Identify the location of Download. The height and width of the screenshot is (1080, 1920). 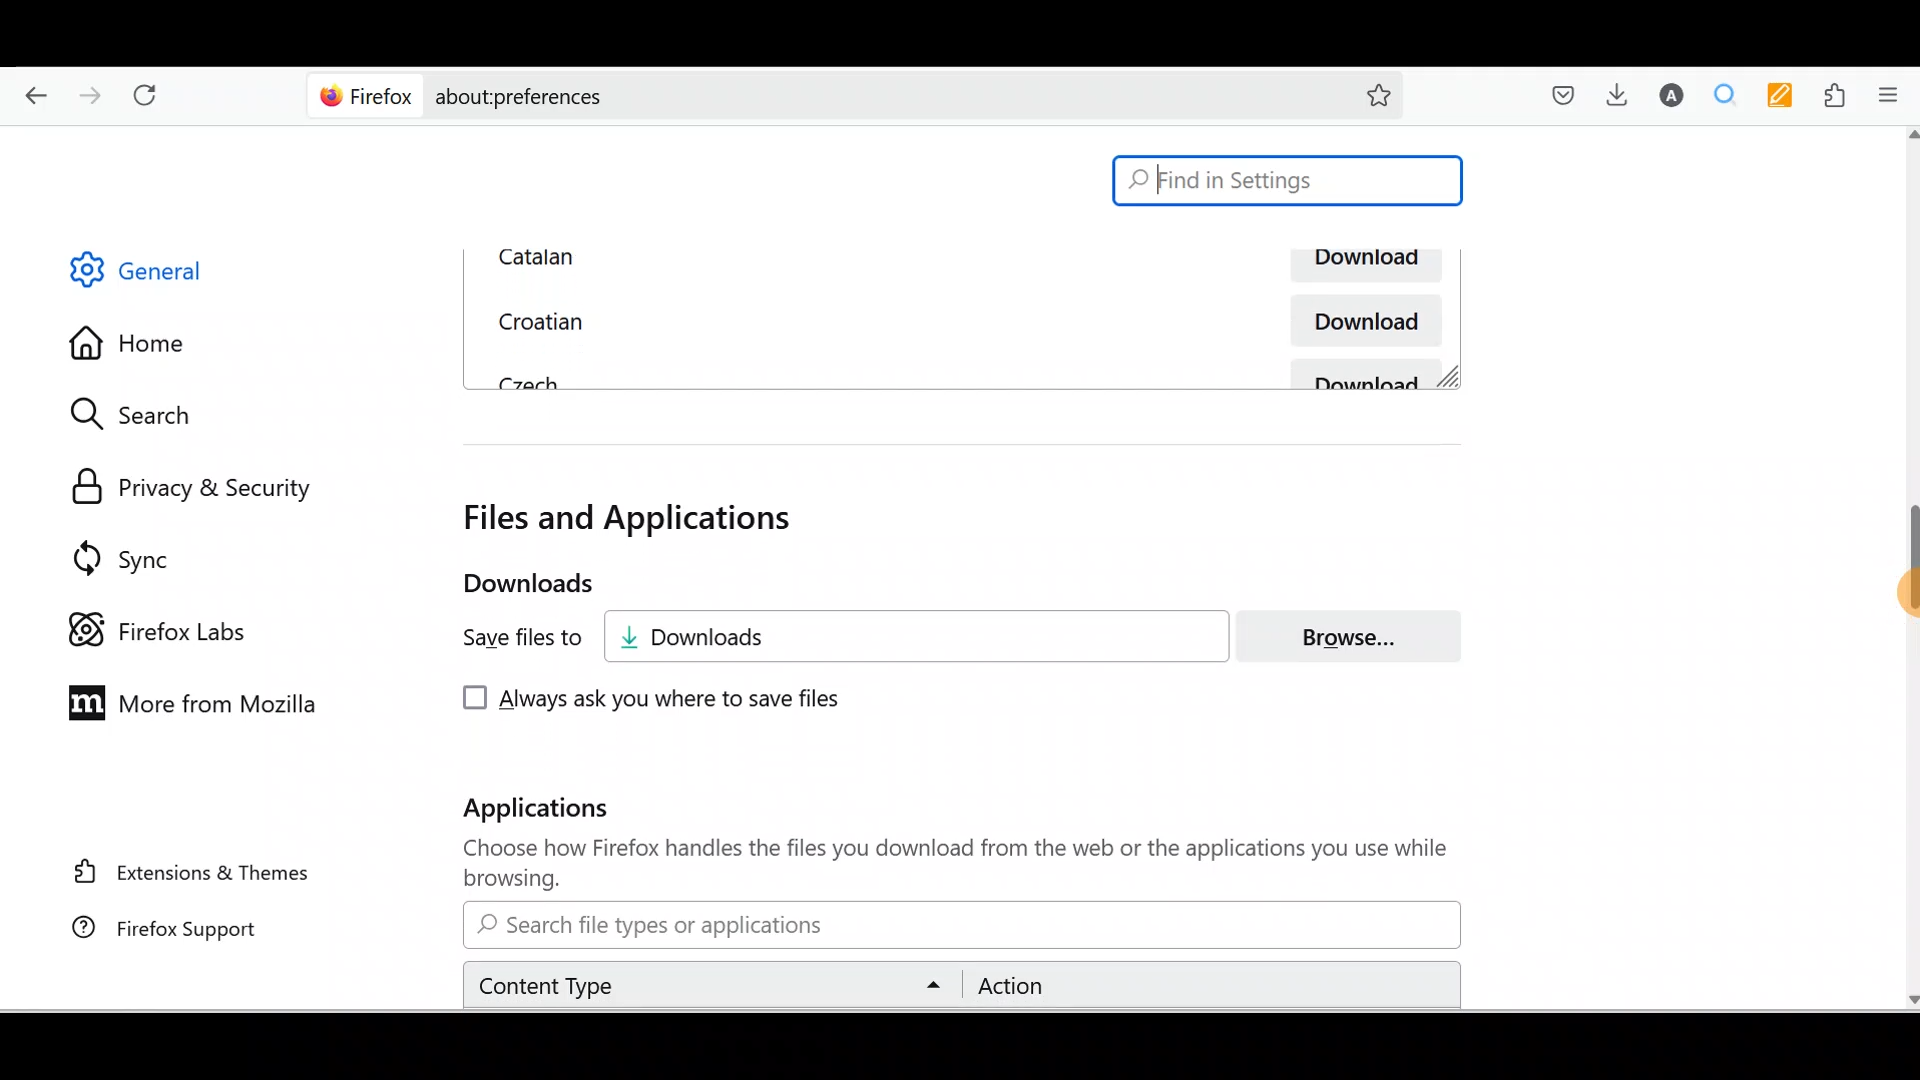
(1360, 320).